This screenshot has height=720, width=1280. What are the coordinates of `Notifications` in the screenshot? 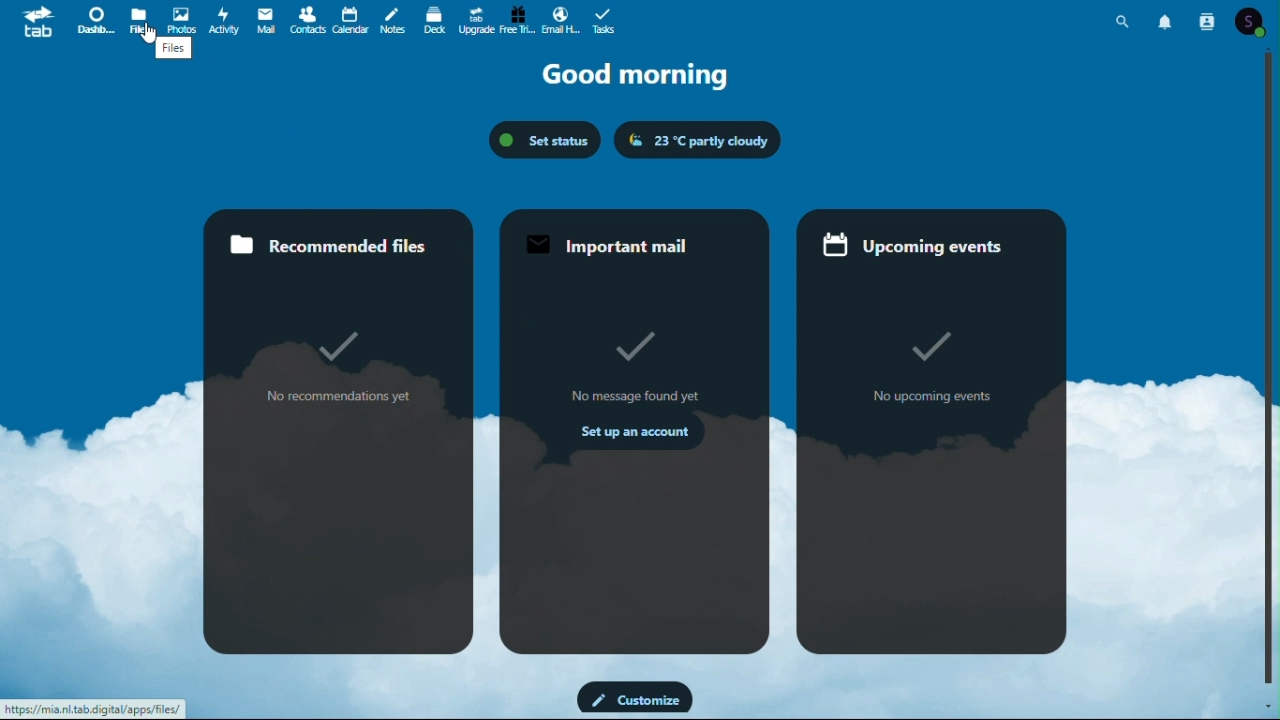 It's located at (1167, 19).